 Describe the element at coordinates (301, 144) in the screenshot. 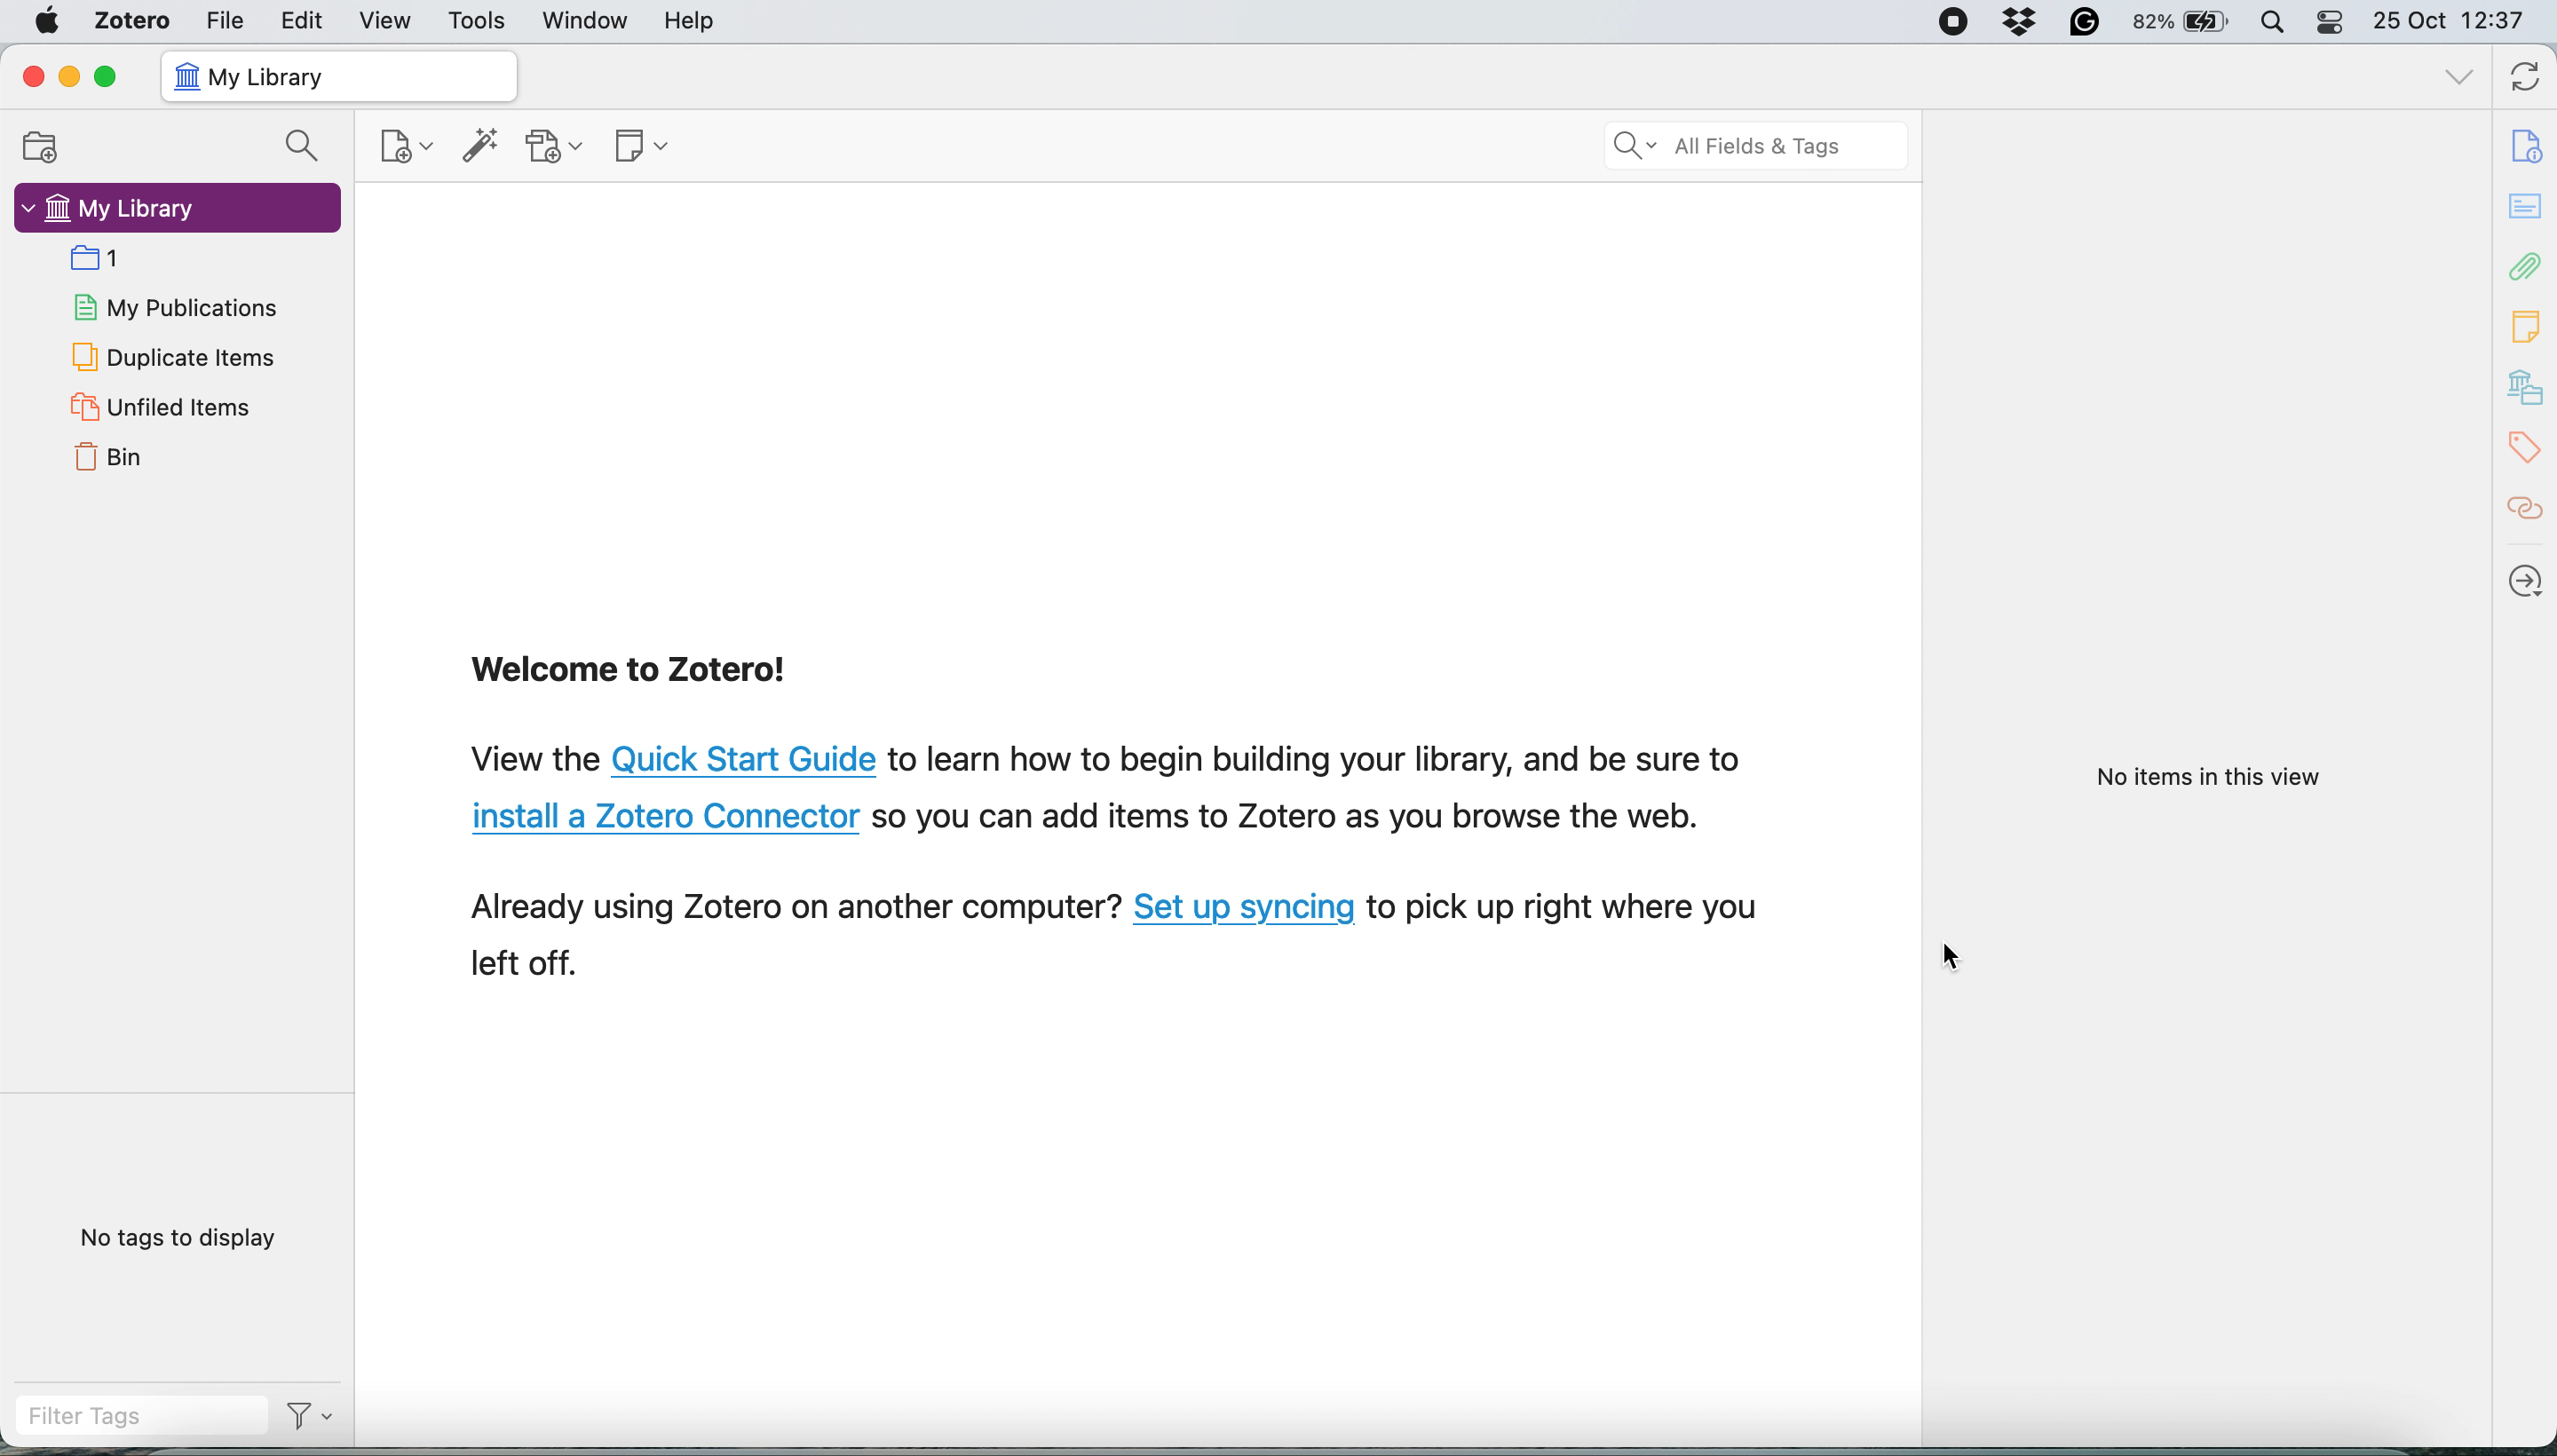

I see `search` at that location.